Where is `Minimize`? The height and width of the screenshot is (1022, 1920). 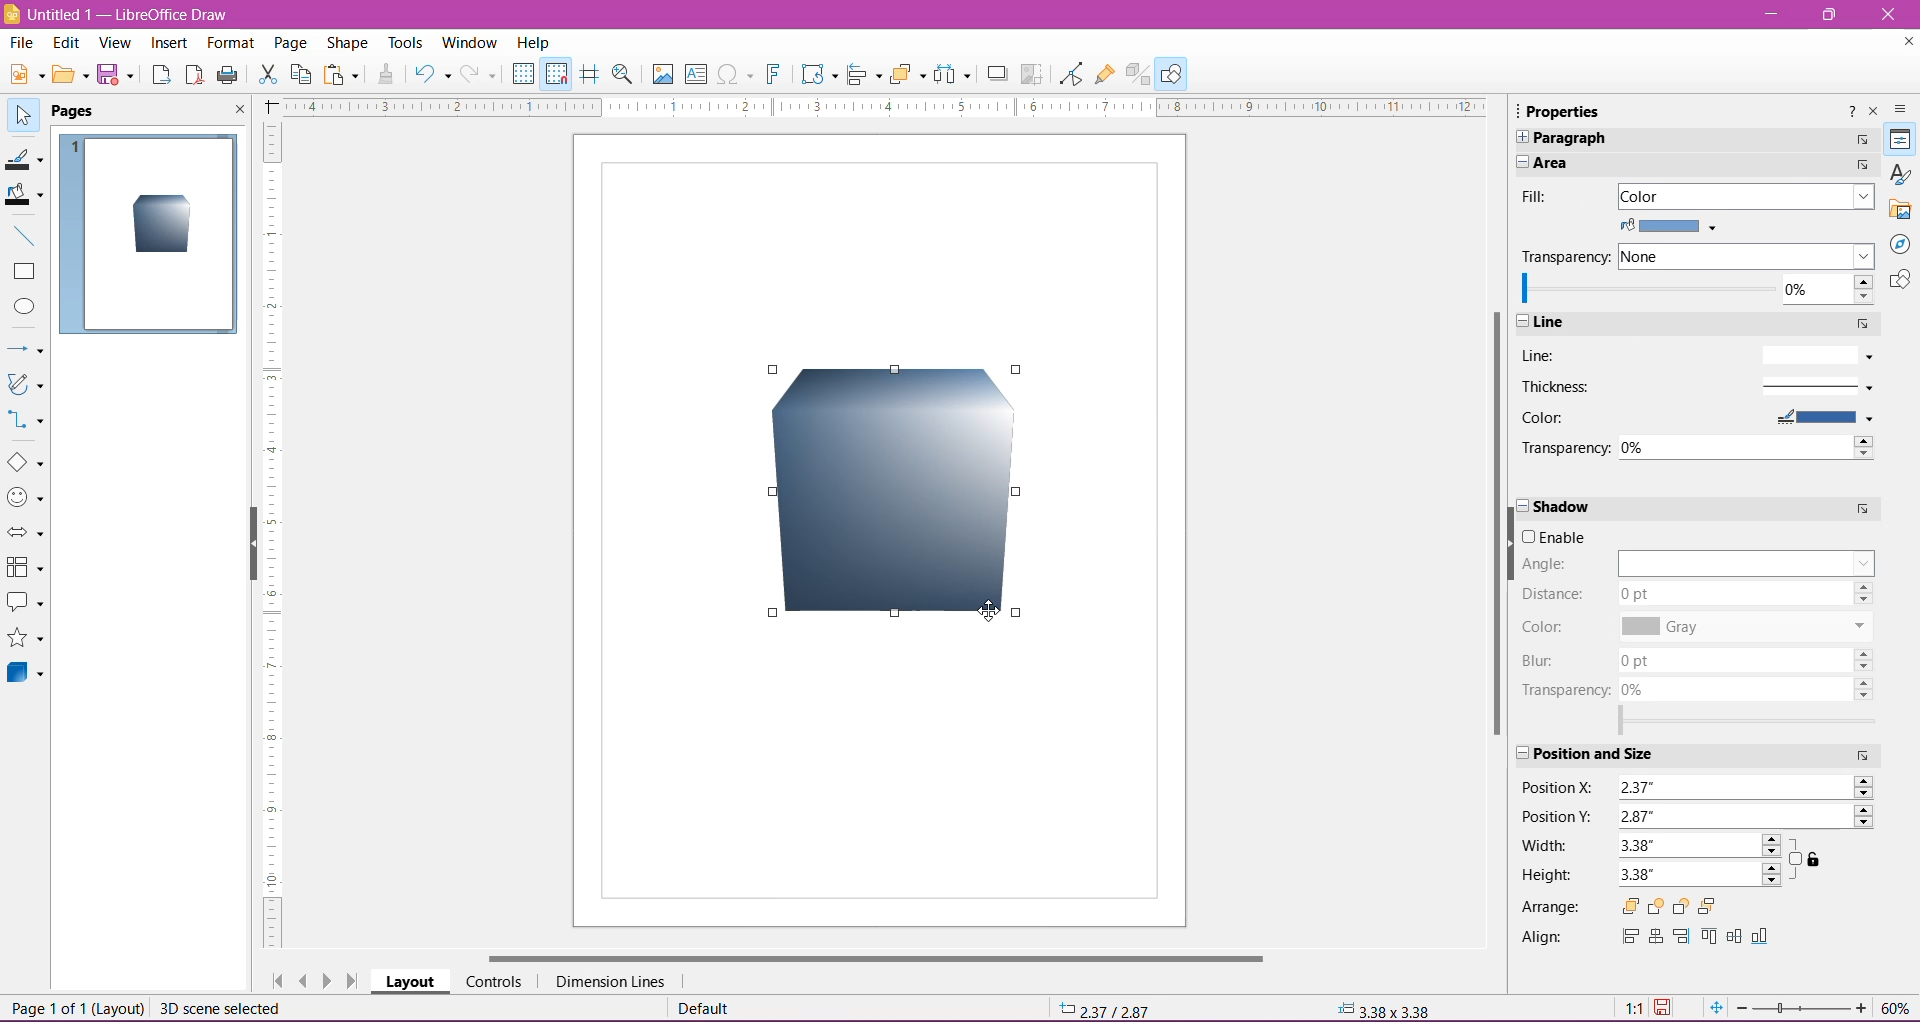 Minimize is located at coordinates (1769, 12).